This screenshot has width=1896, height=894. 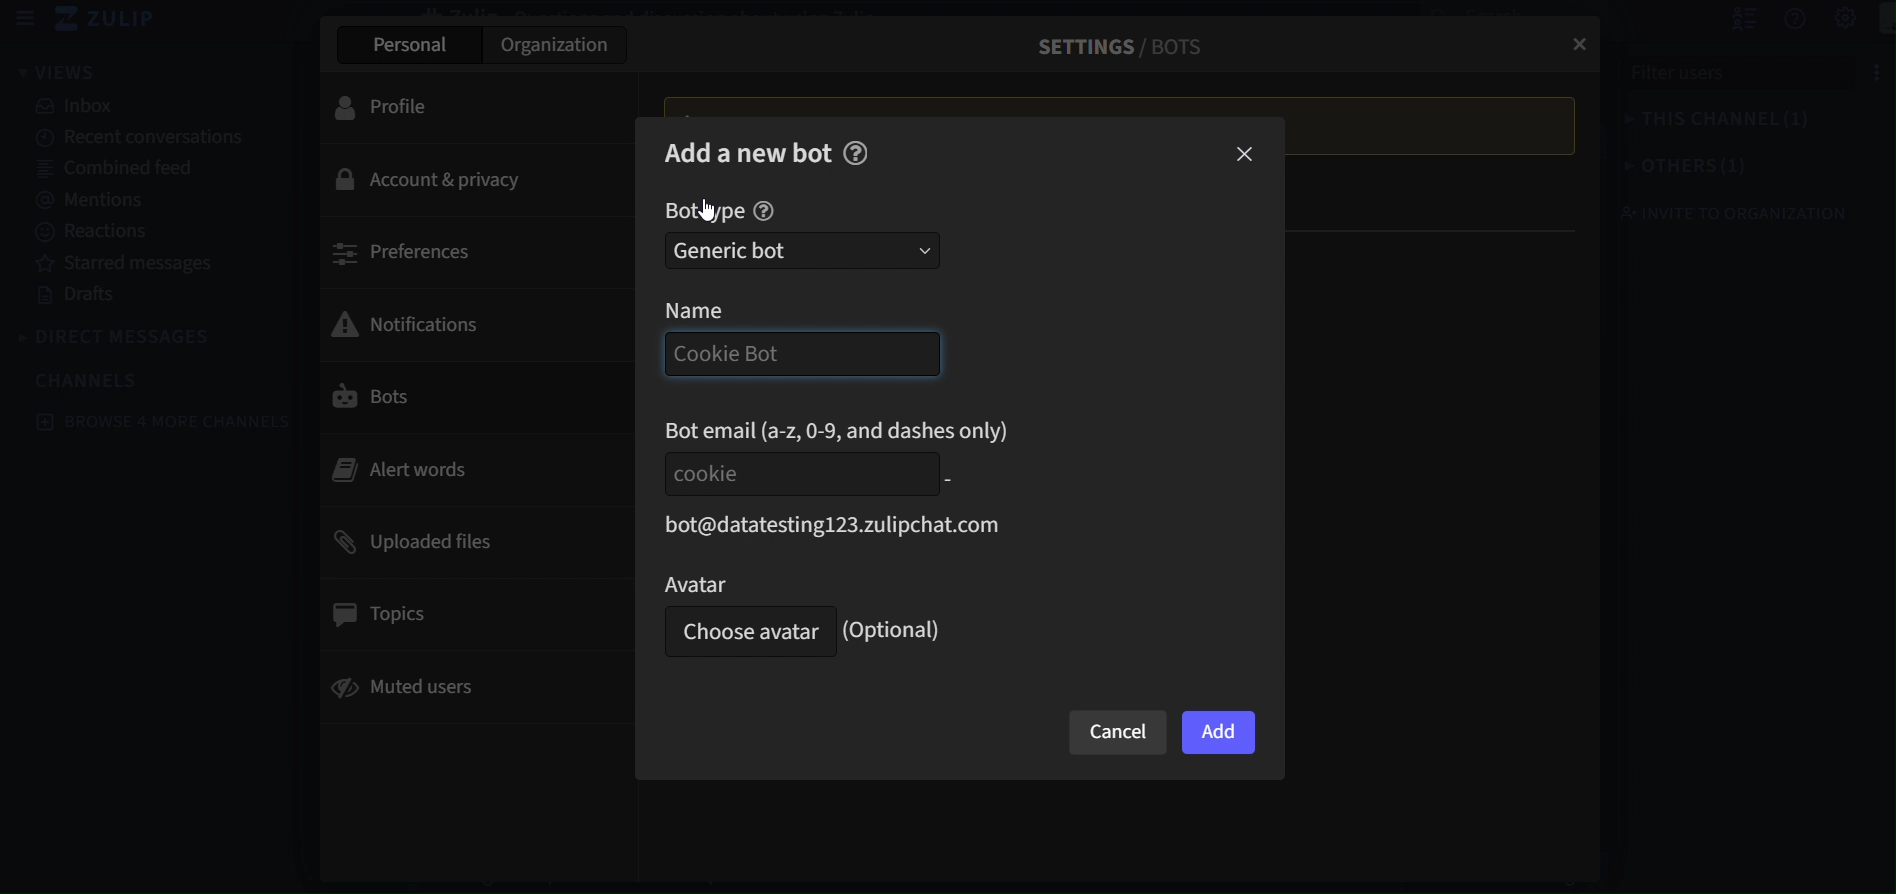 What do you see at coordinates (1574, 38) in the screenshot?
I see `close` at bounding box center [1574, 38].